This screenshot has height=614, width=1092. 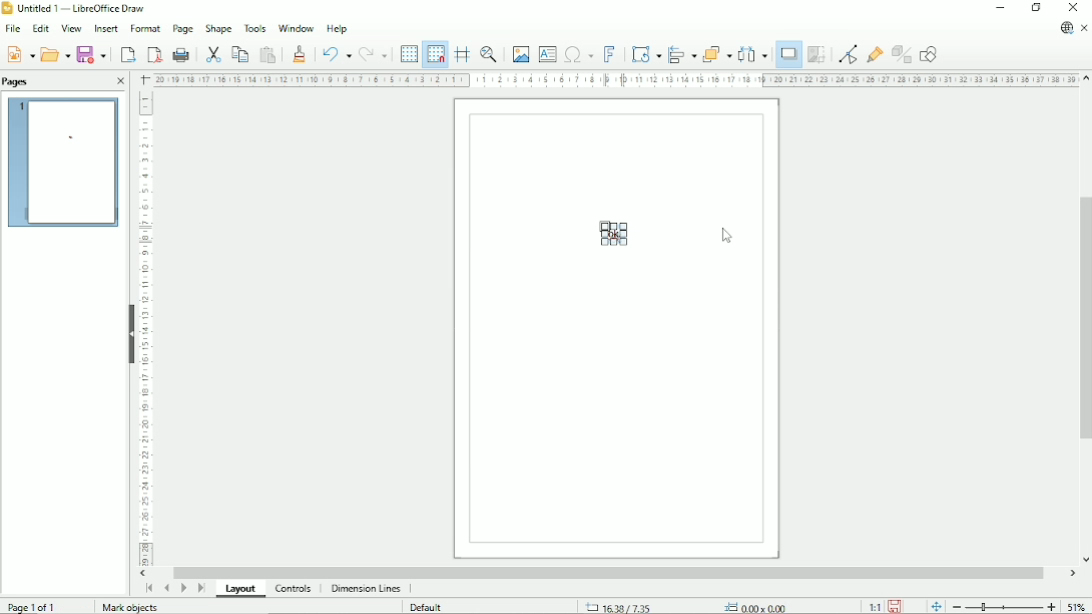 What do you see at coordinates (293, 589) in the screenshot?
I see `Controls` at bounding box center [293, 589].